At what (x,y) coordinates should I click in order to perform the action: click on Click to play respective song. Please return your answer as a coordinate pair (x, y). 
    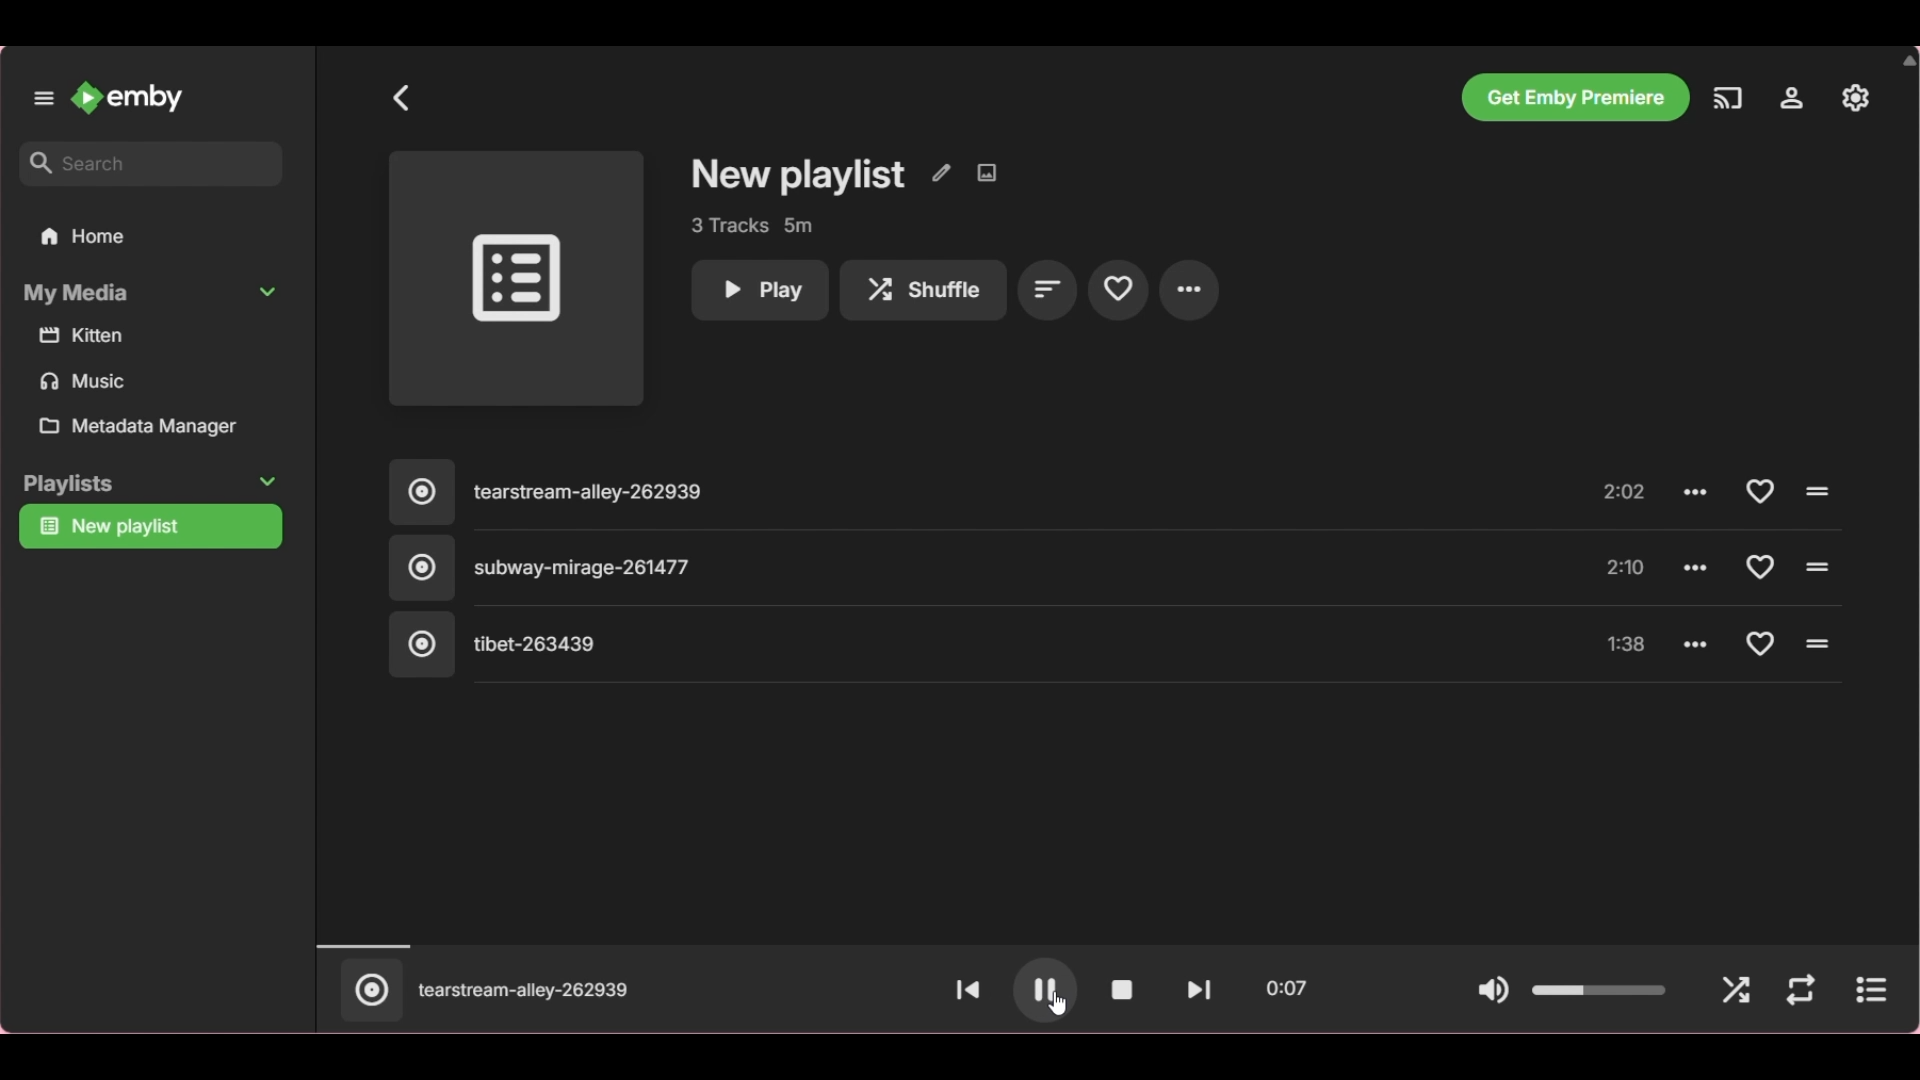
    Looking at the image, I should click on (1819, 644).